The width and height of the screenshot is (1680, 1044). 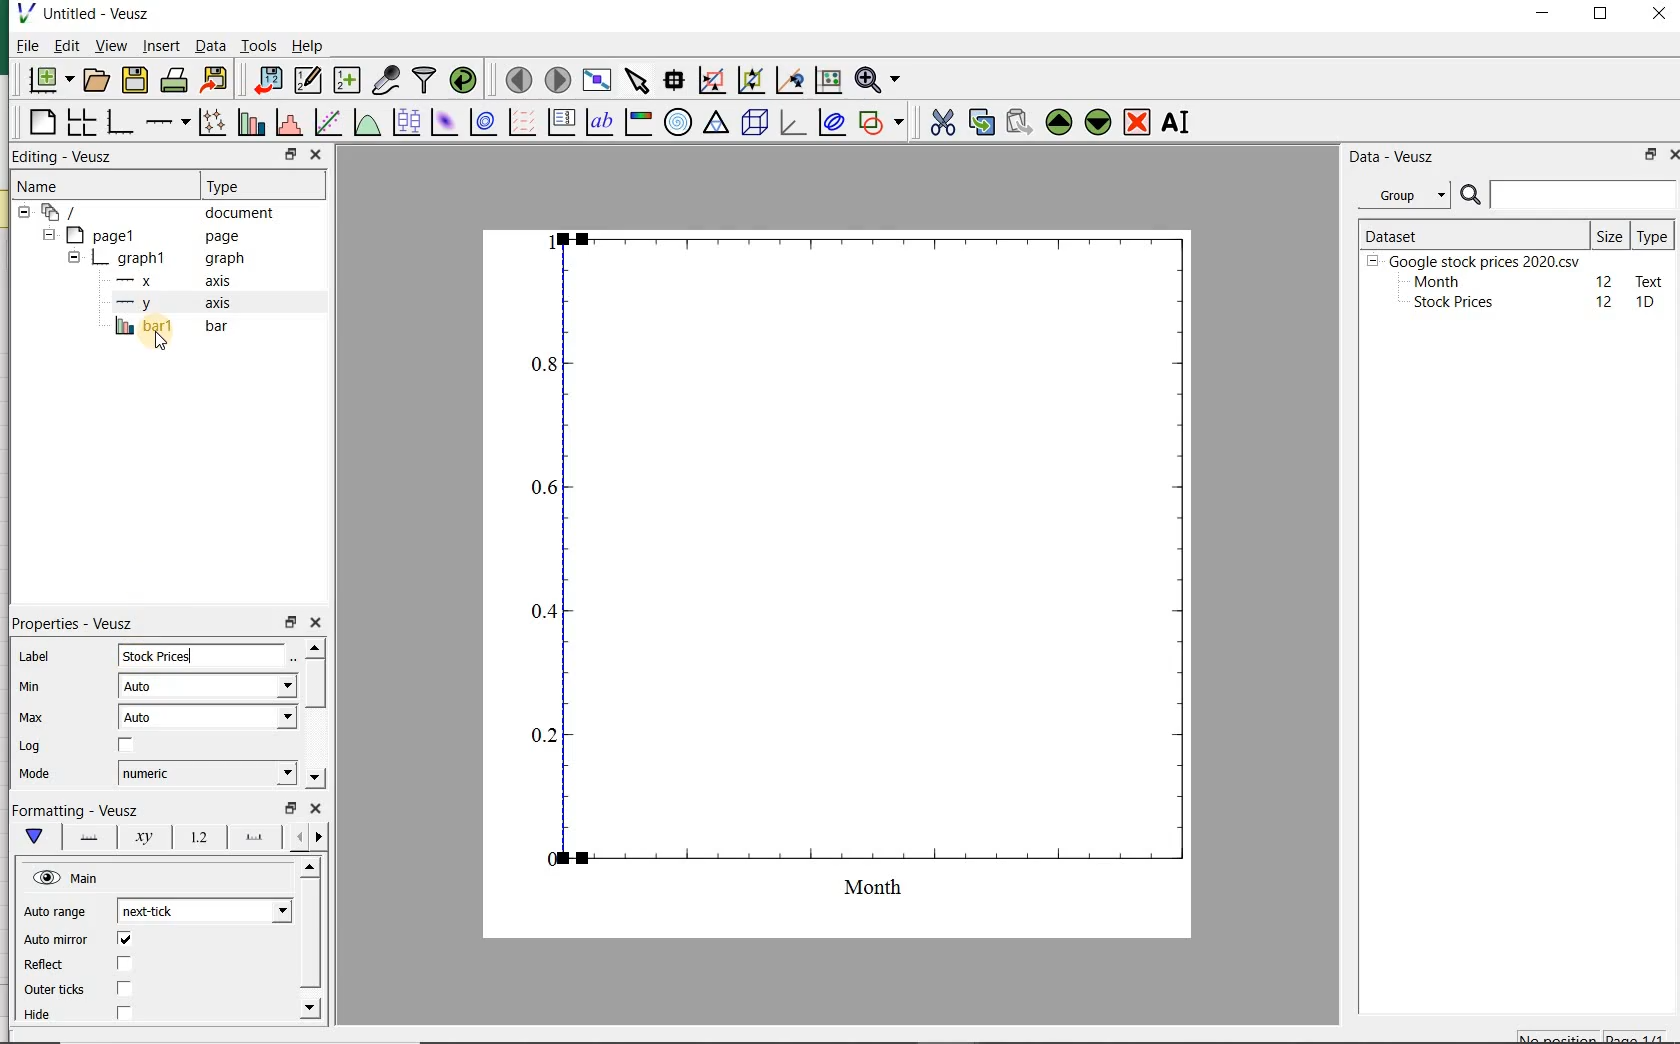 What do you see at coordinates (125, 748) in the screenshot?
I see `check/uncheck` at bounding box center [125, 748].